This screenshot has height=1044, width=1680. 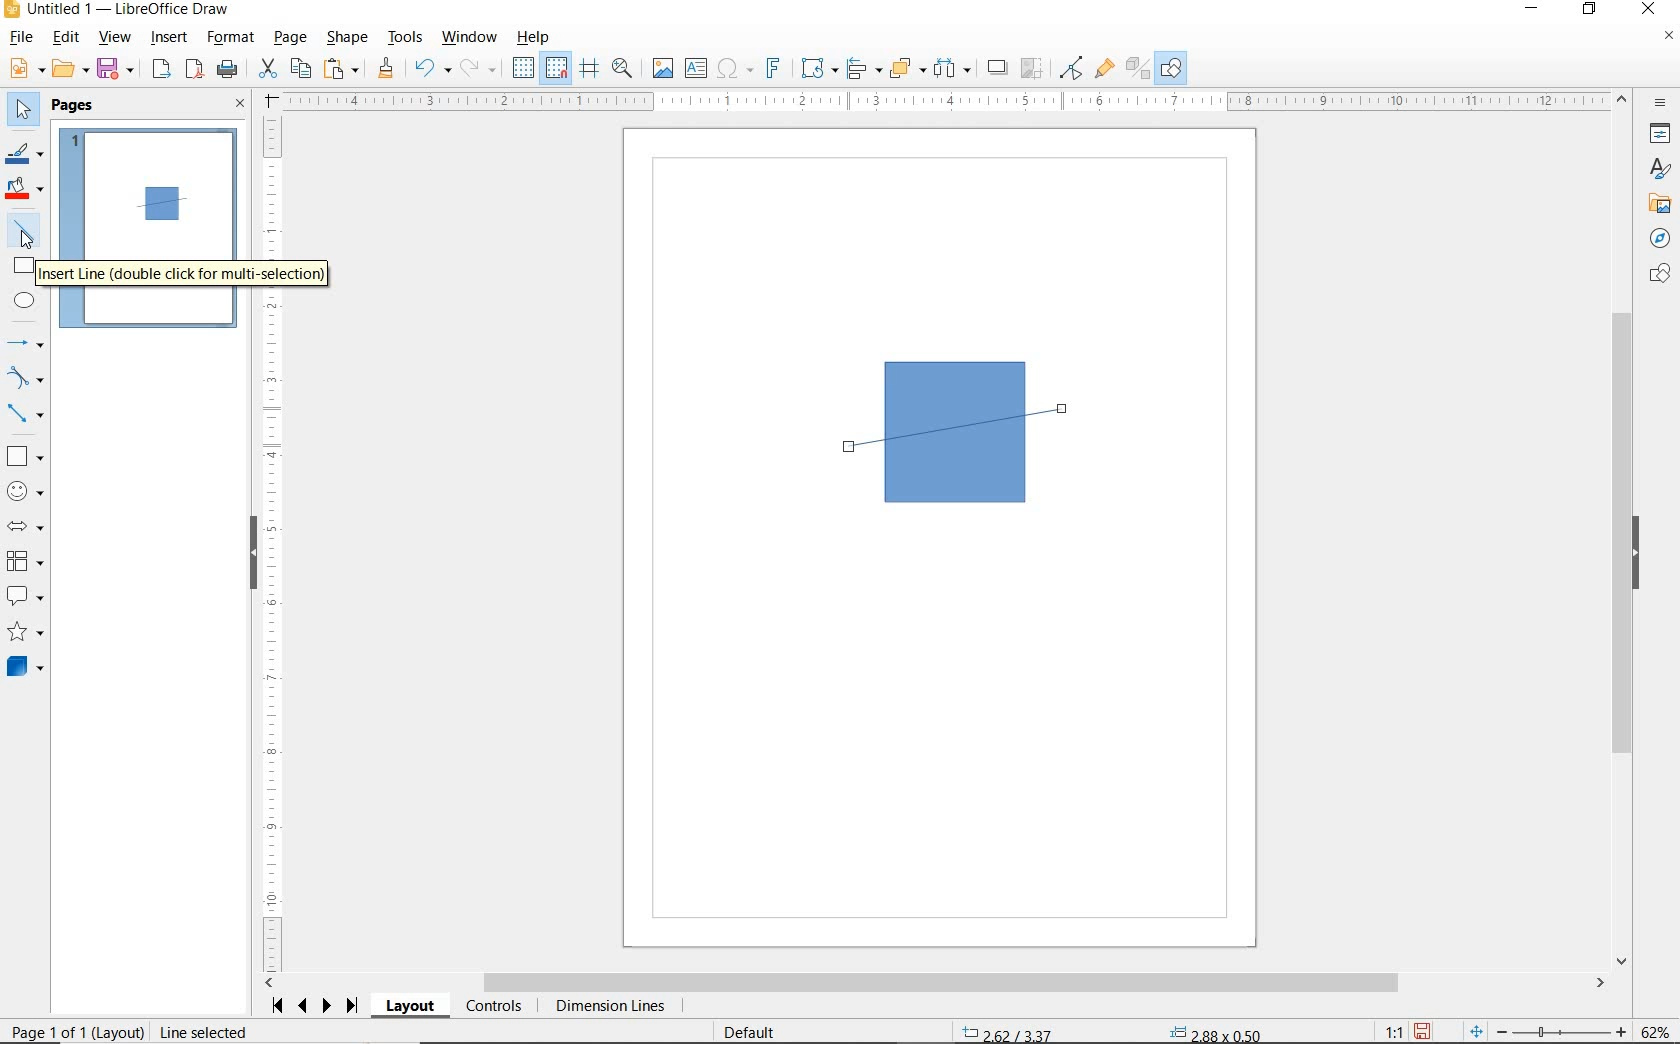 I want to click on WINDOW, so click(x=470, y=38).